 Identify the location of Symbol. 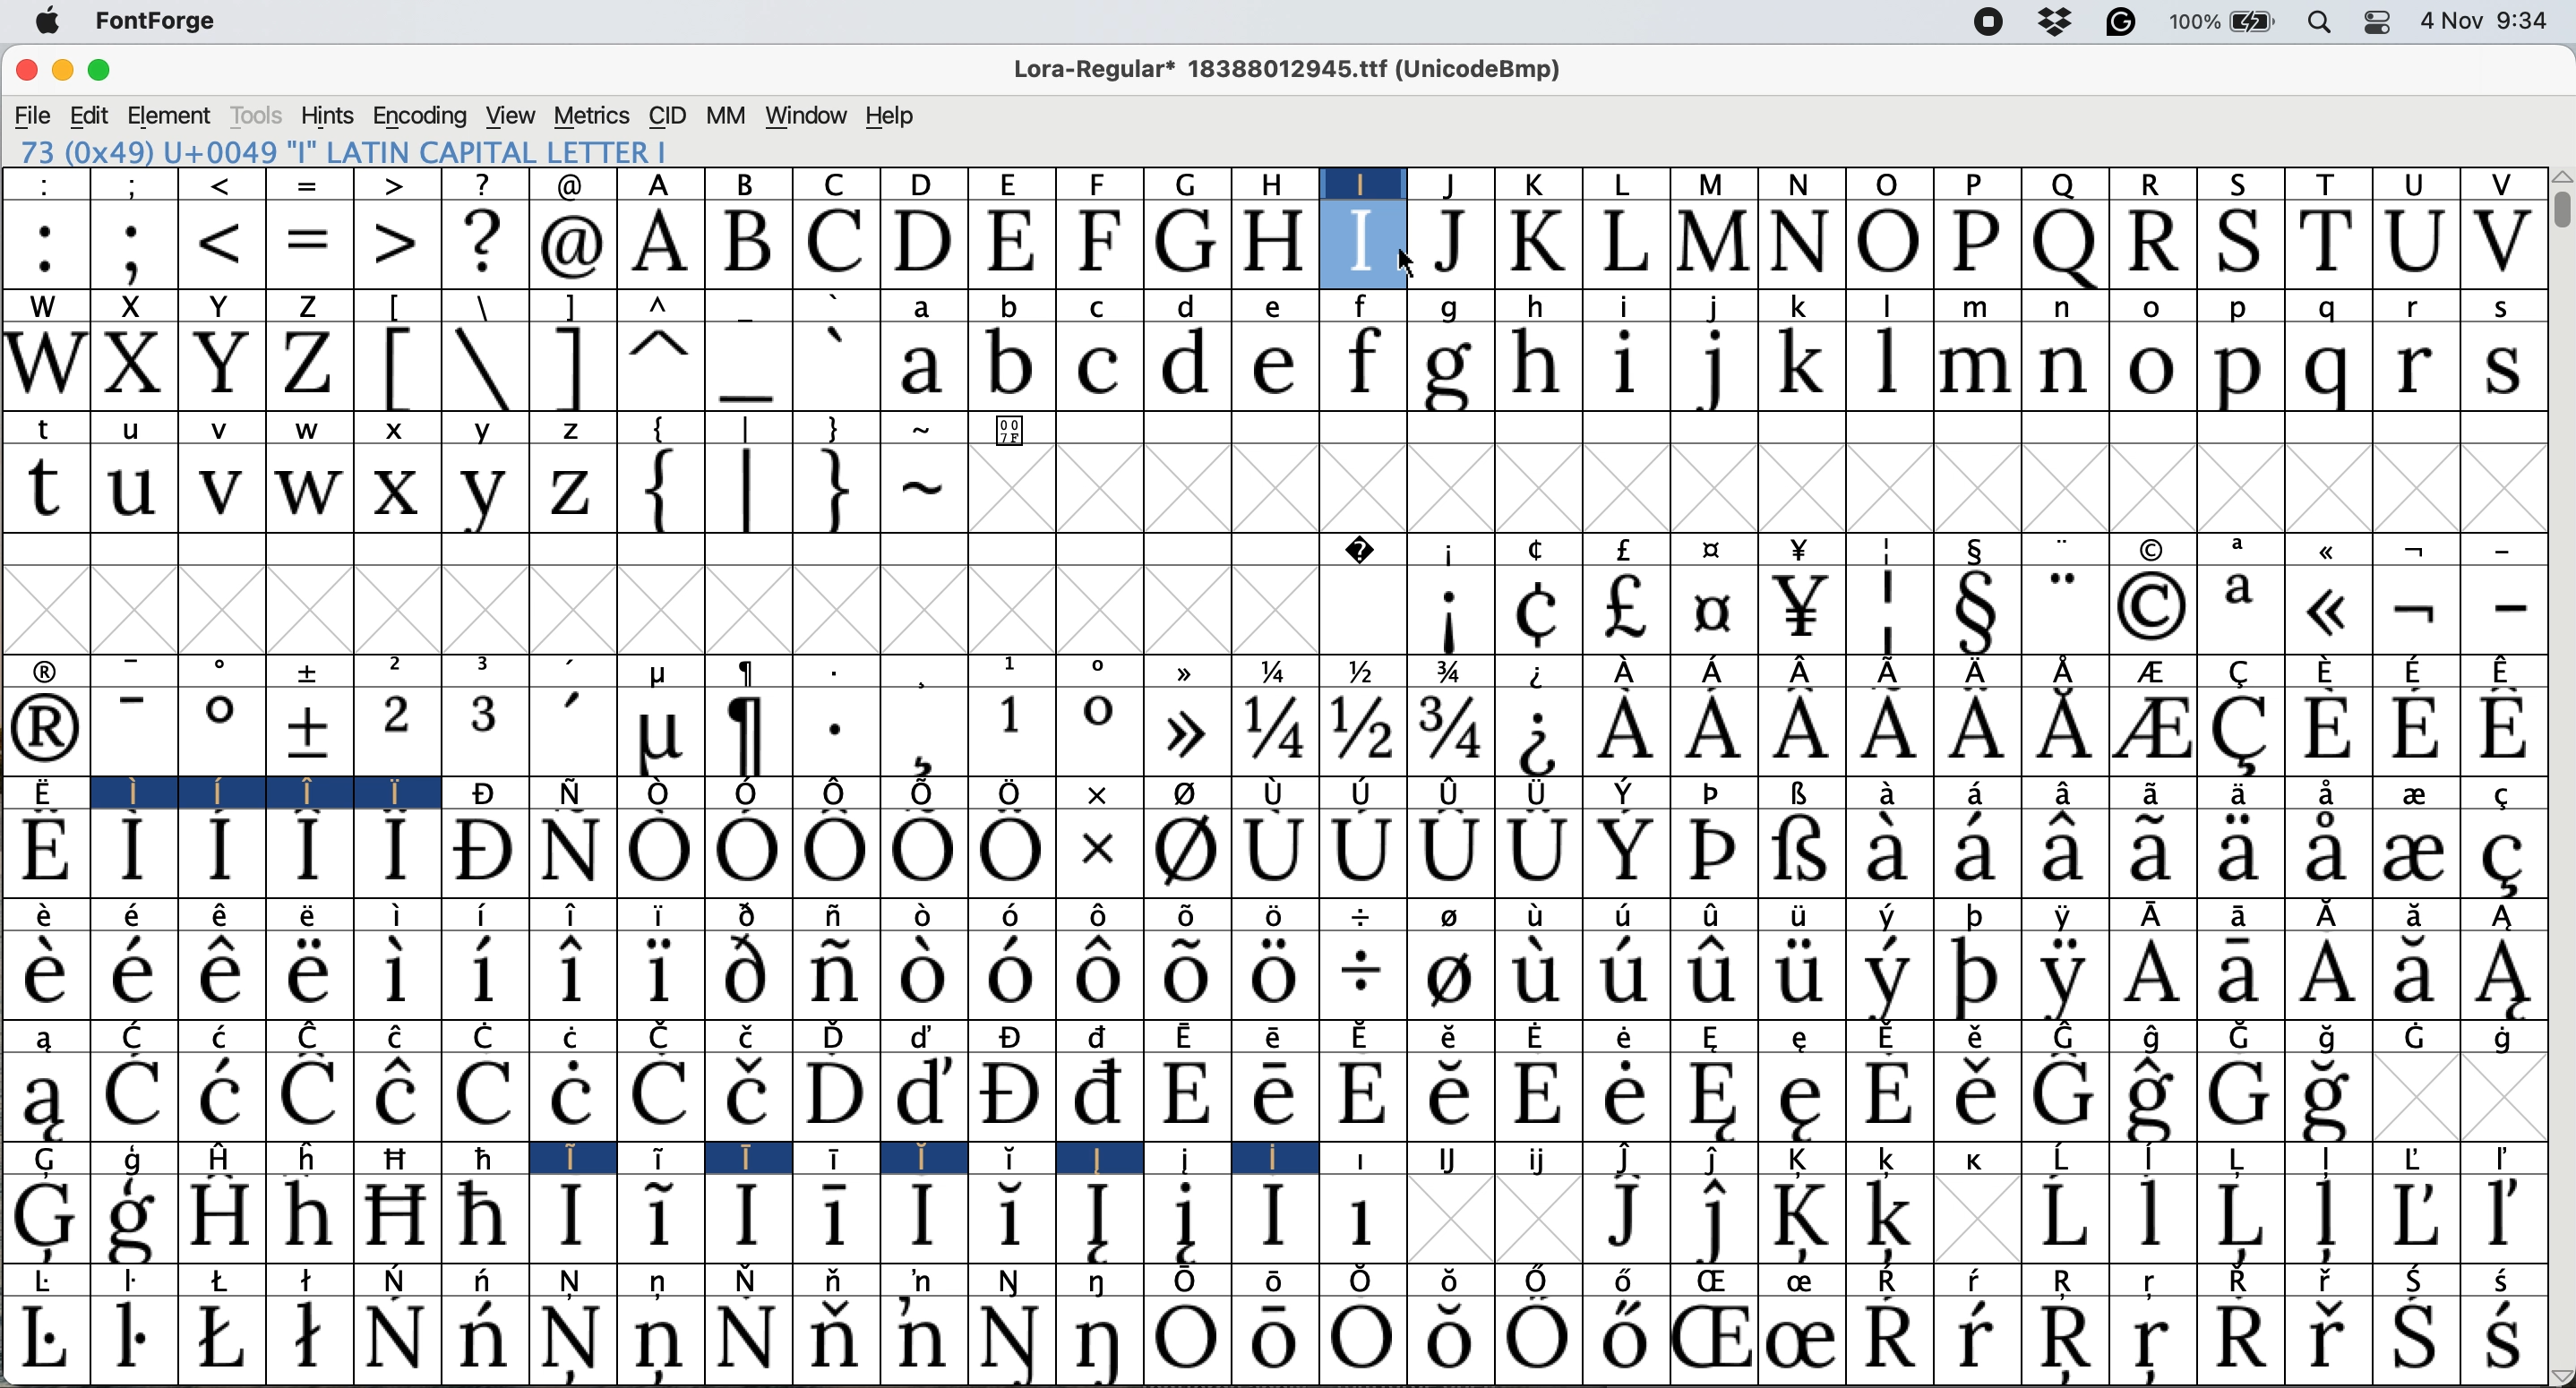
(482, 975).